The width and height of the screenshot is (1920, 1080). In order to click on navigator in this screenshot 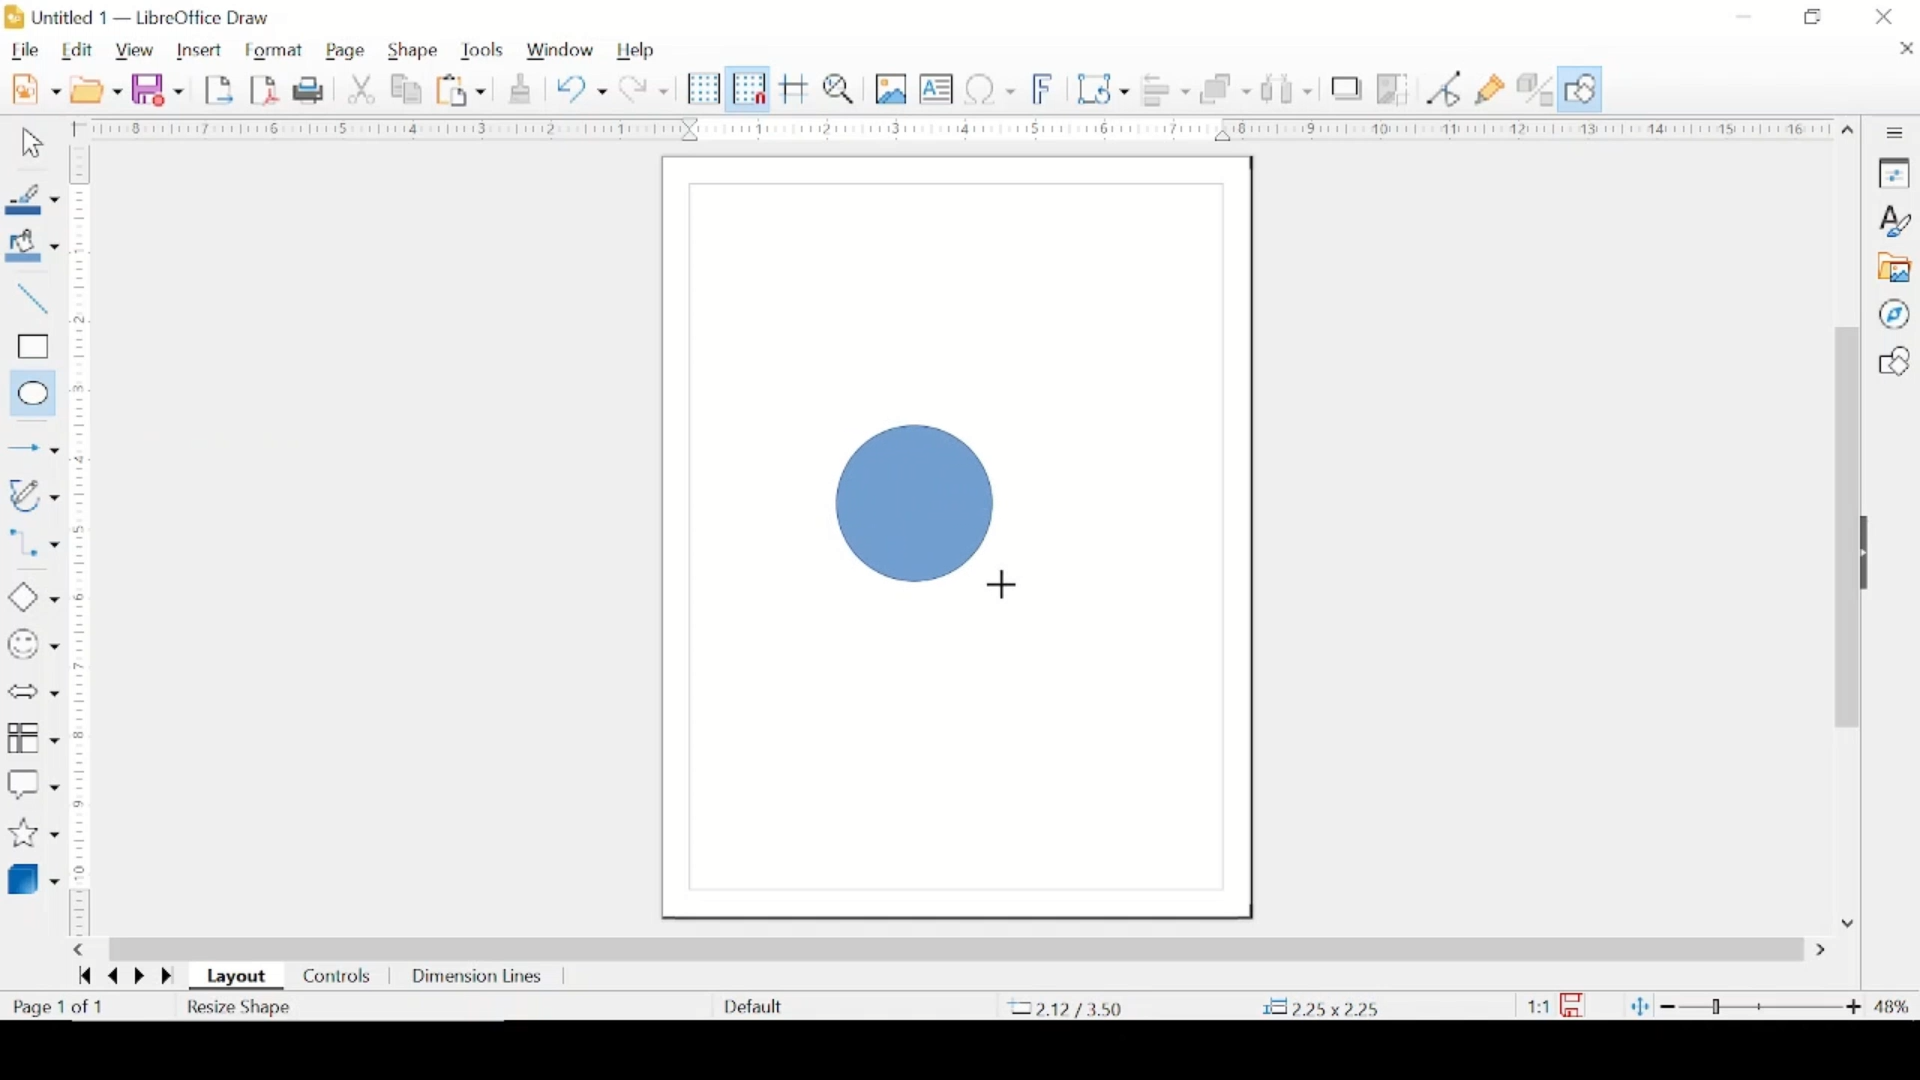, I will do `click(1893, 314)`.